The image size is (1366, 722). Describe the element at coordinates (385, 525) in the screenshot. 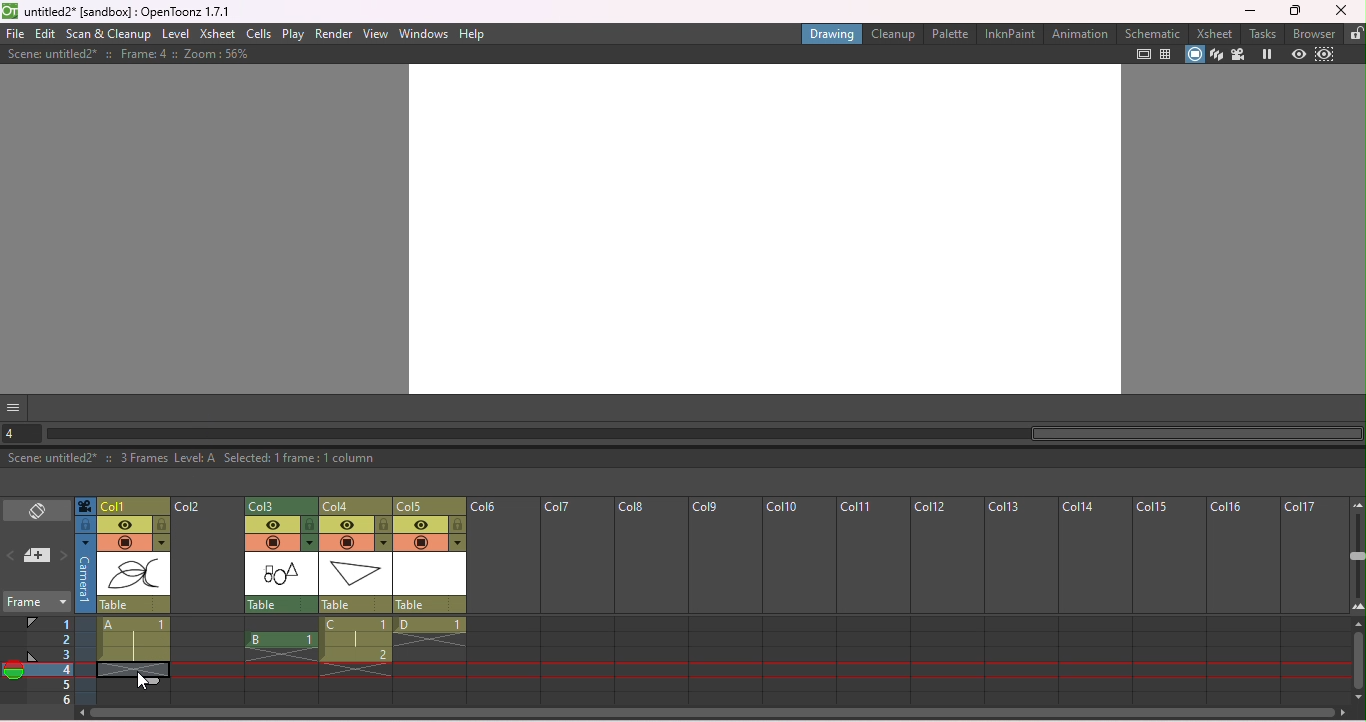

I see `Lock toggle` at that location.